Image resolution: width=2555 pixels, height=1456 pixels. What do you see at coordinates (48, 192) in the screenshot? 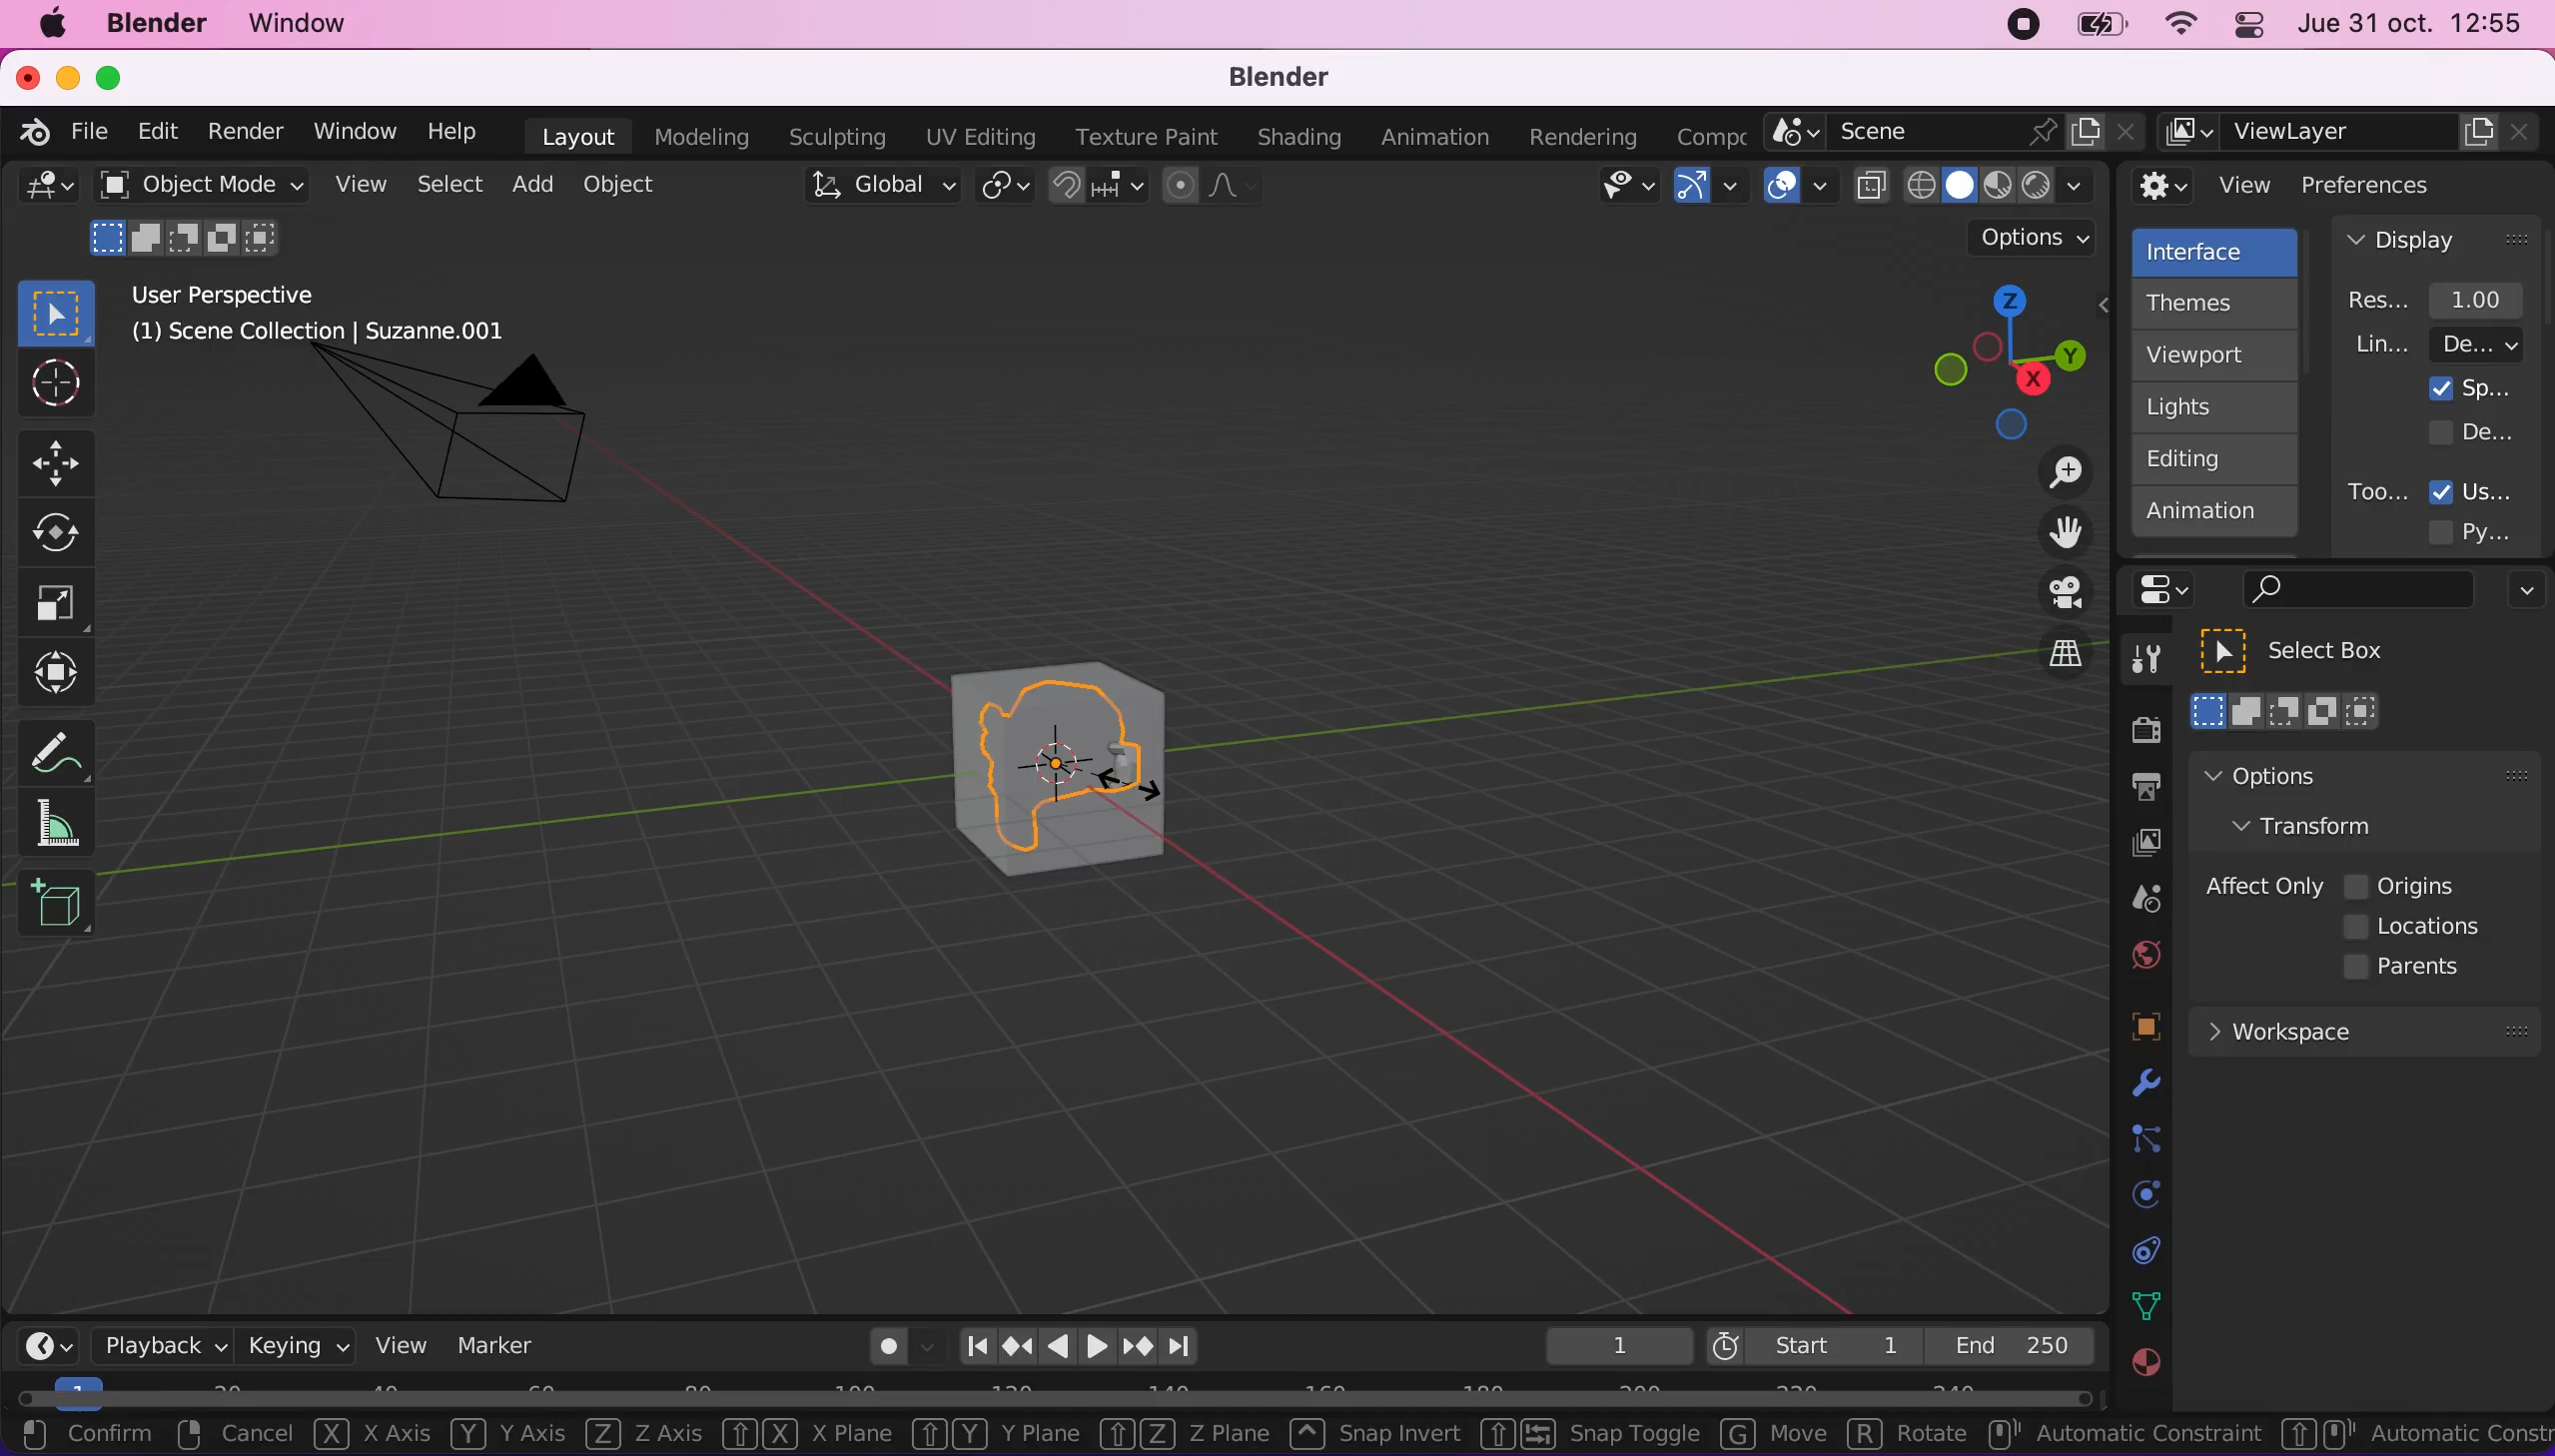
I see `general` at bounding box center [48, 192].